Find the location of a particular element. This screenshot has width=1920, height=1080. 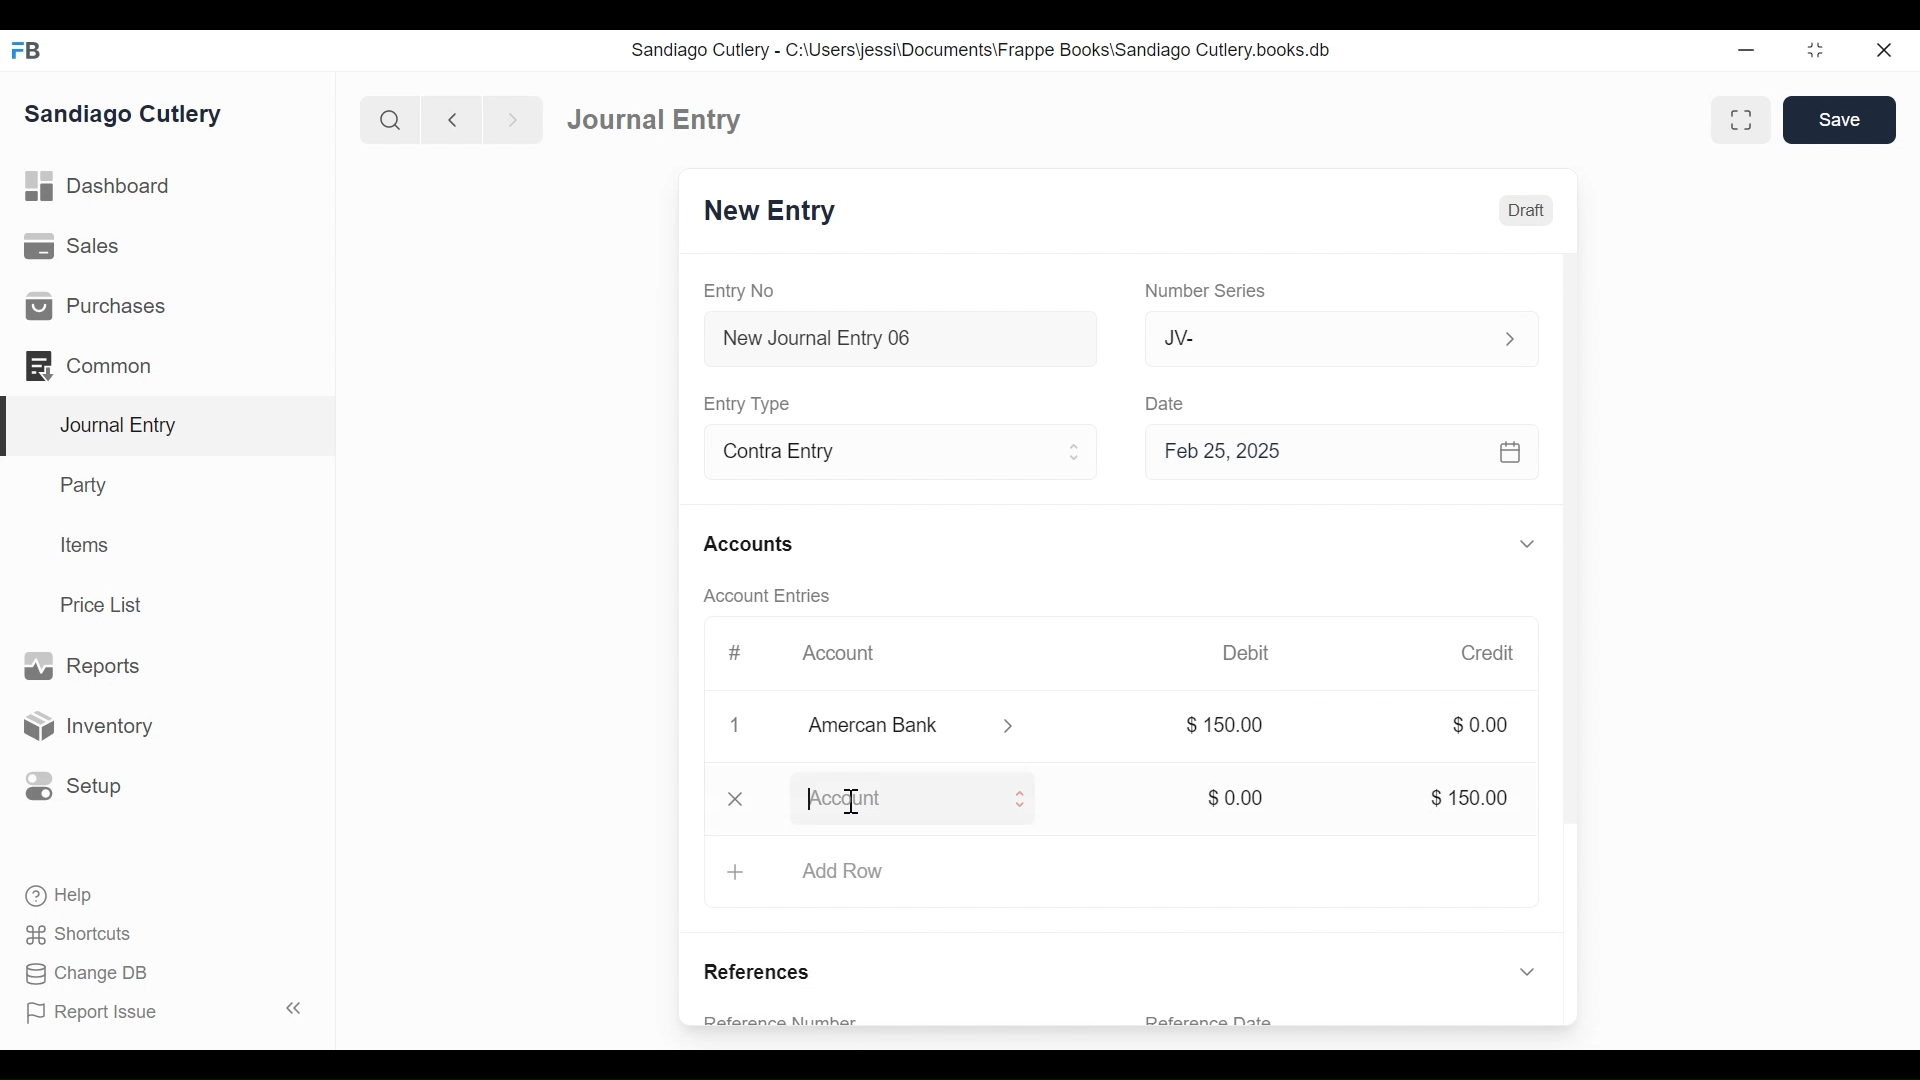

Items is located at coordinates (86, 545).